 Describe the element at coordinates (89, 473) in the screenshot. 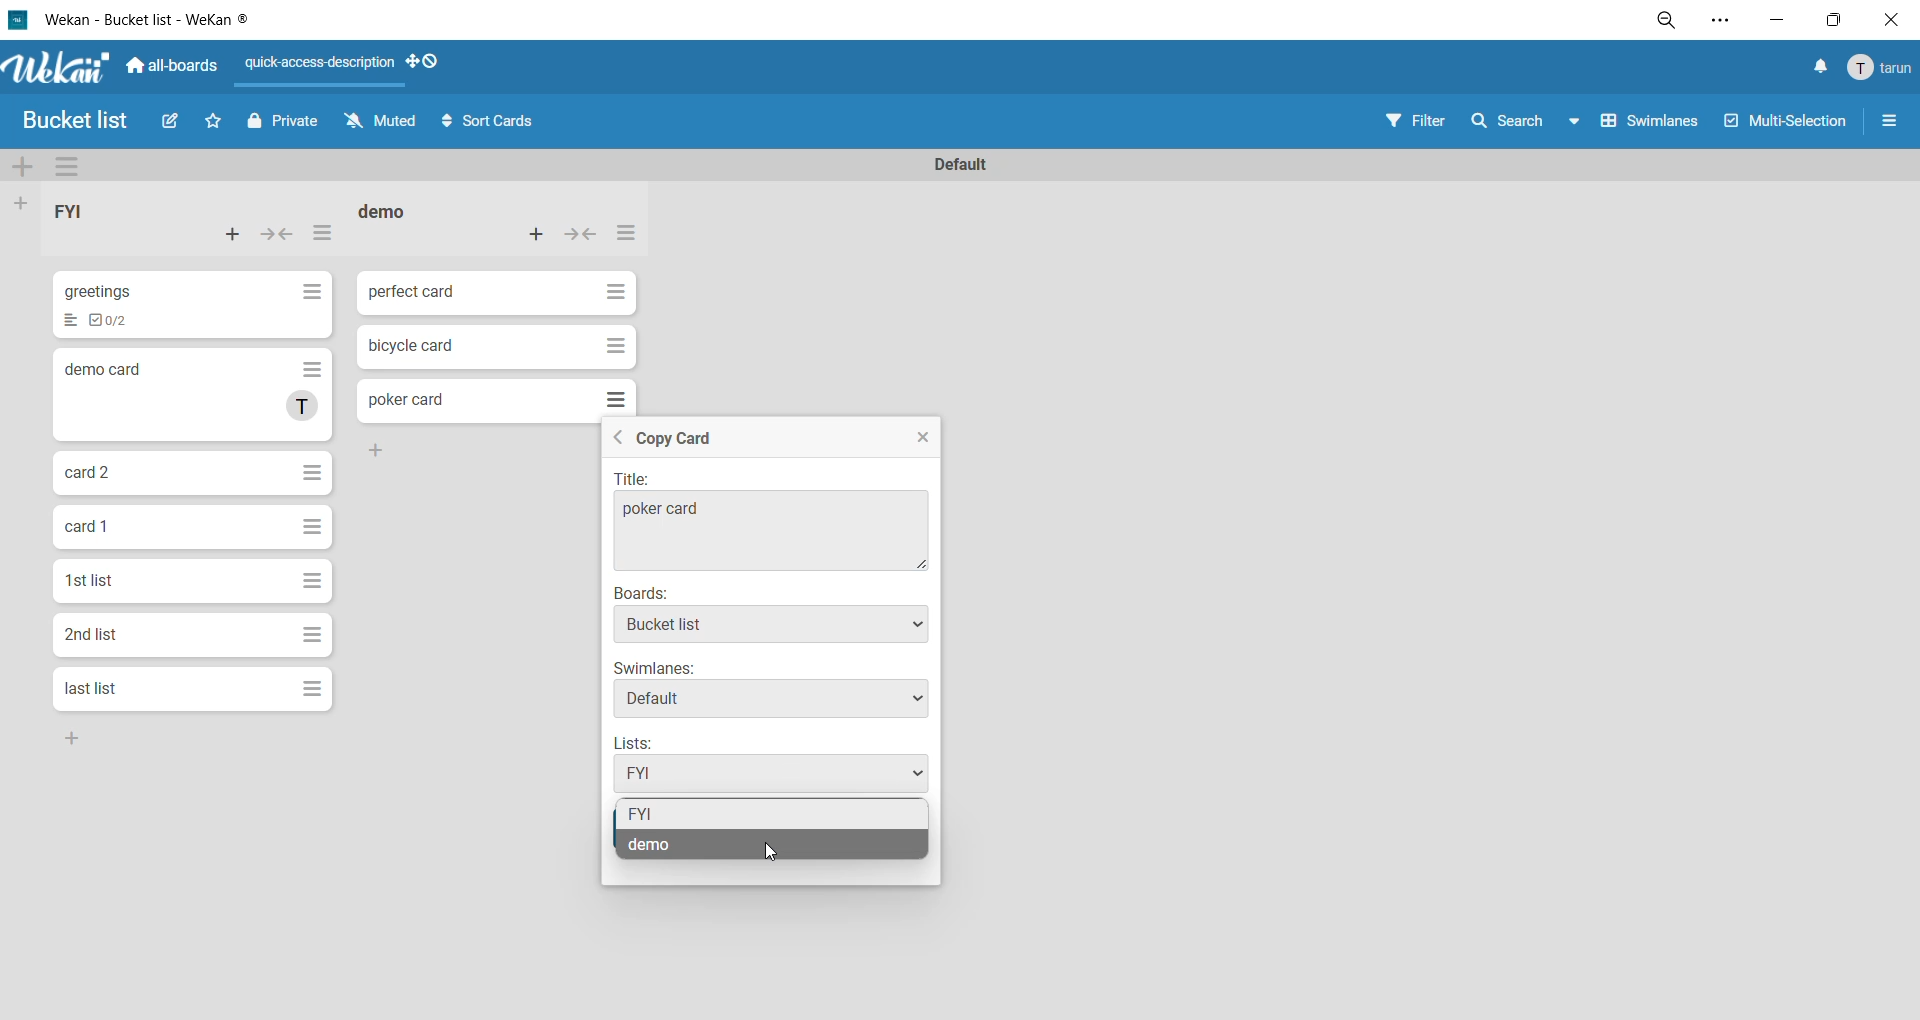

I see `card 2` at that location.